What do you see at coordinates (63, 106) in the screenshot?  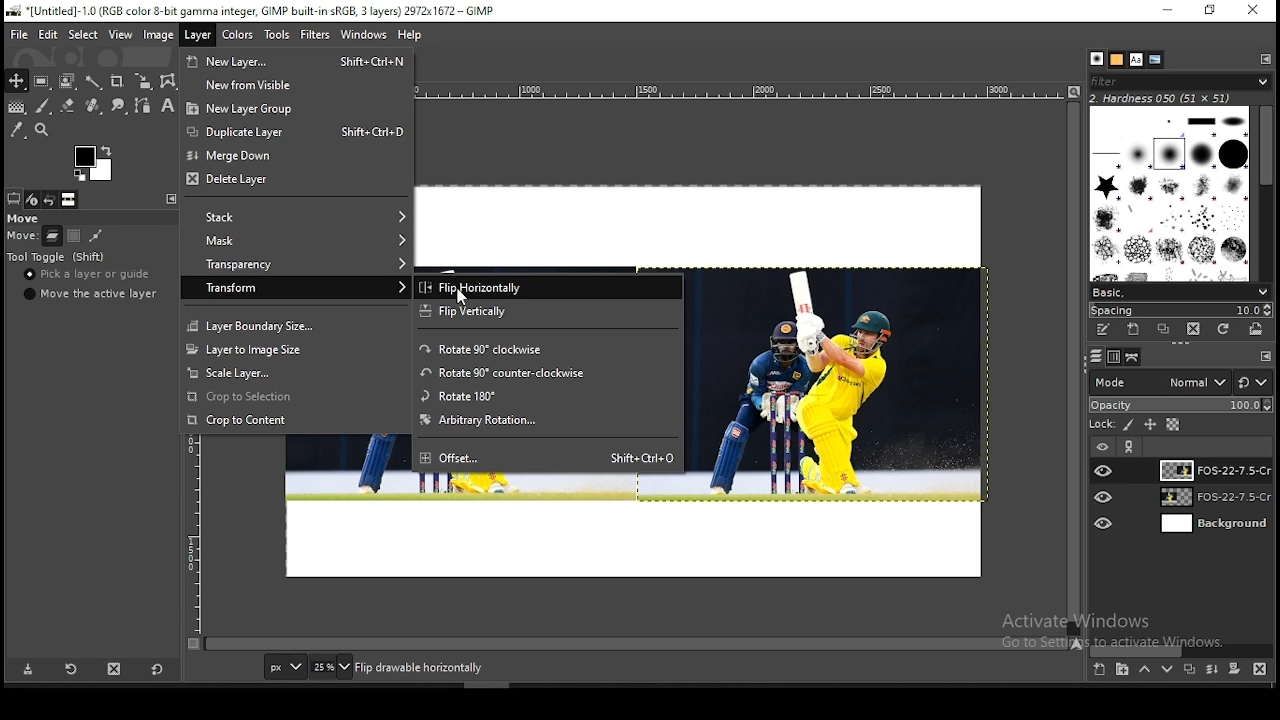 I see `eraser tool` at bounding box center [63, 106].